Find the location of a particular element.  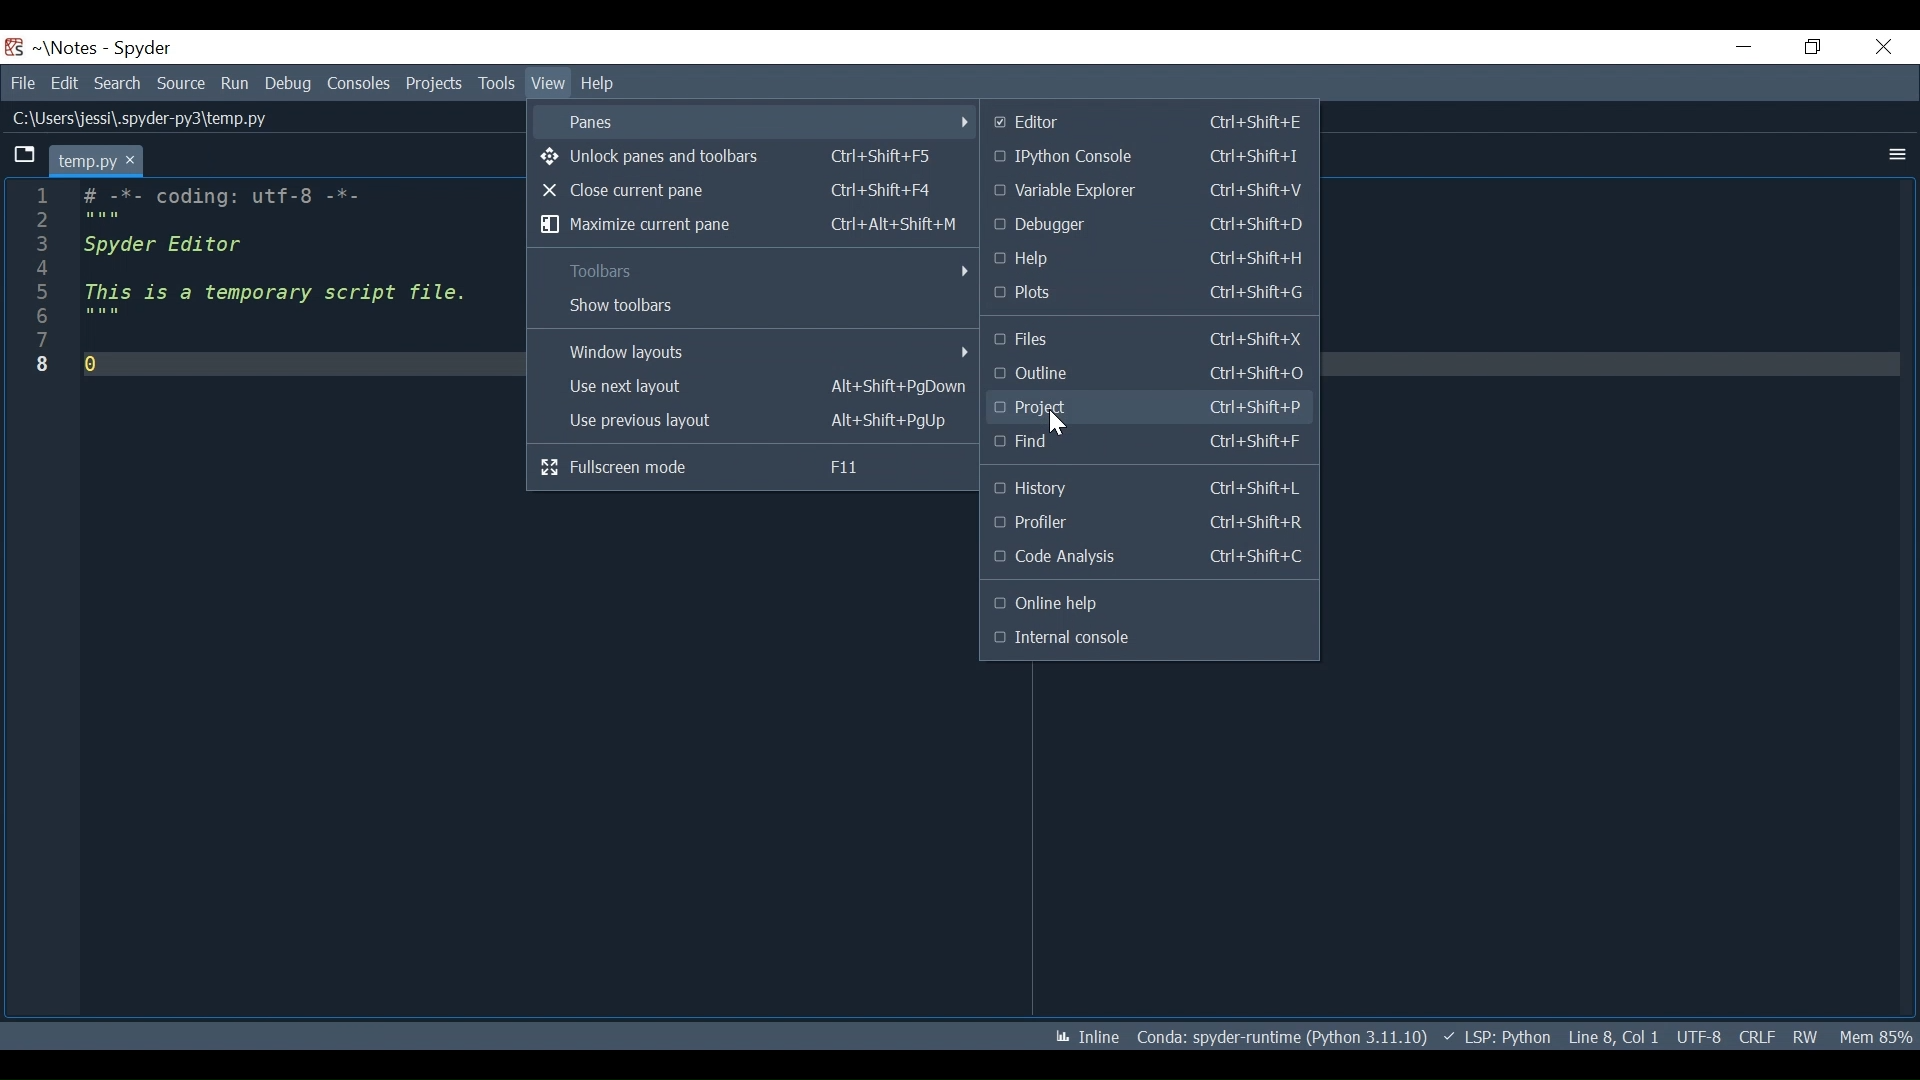

RW is located at coordinates (1810, 1038).